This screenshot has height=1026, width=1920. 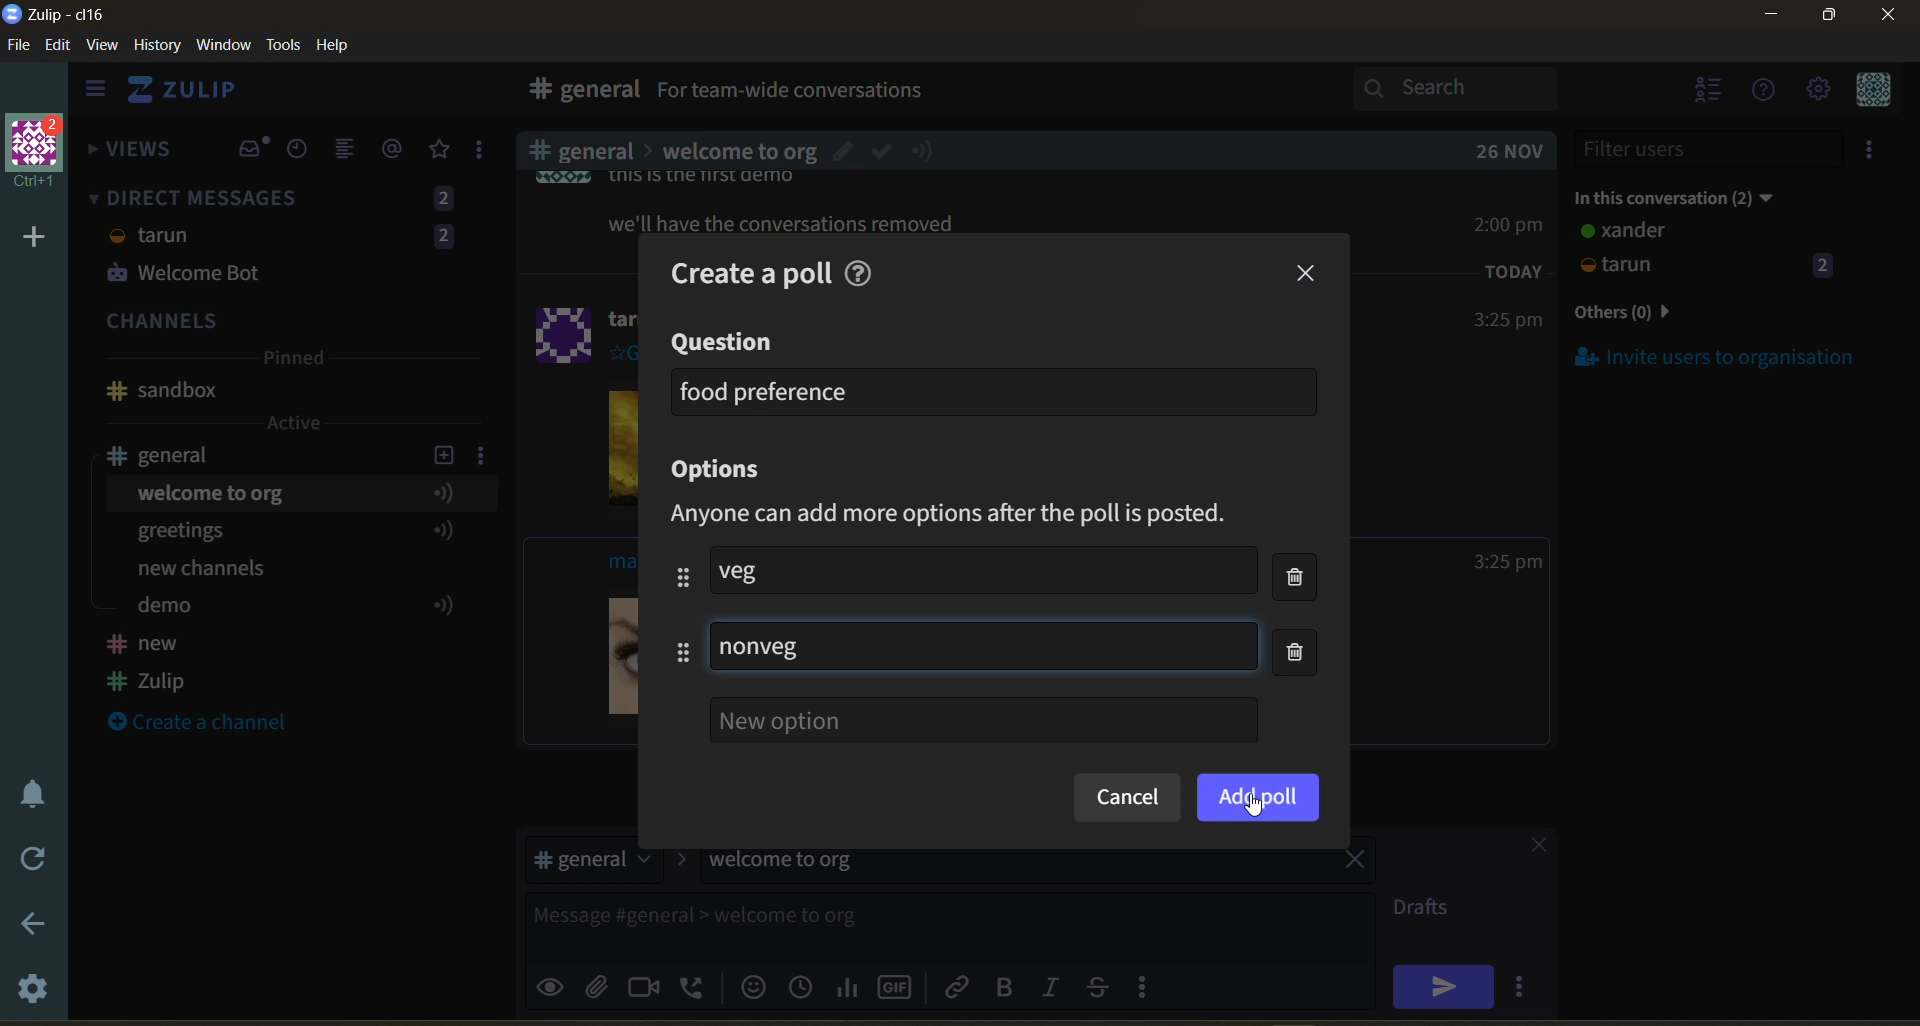 What do you see at coordinates (31, 925) in the screenshot?
I see `go back` at bounding box center [31, 925].